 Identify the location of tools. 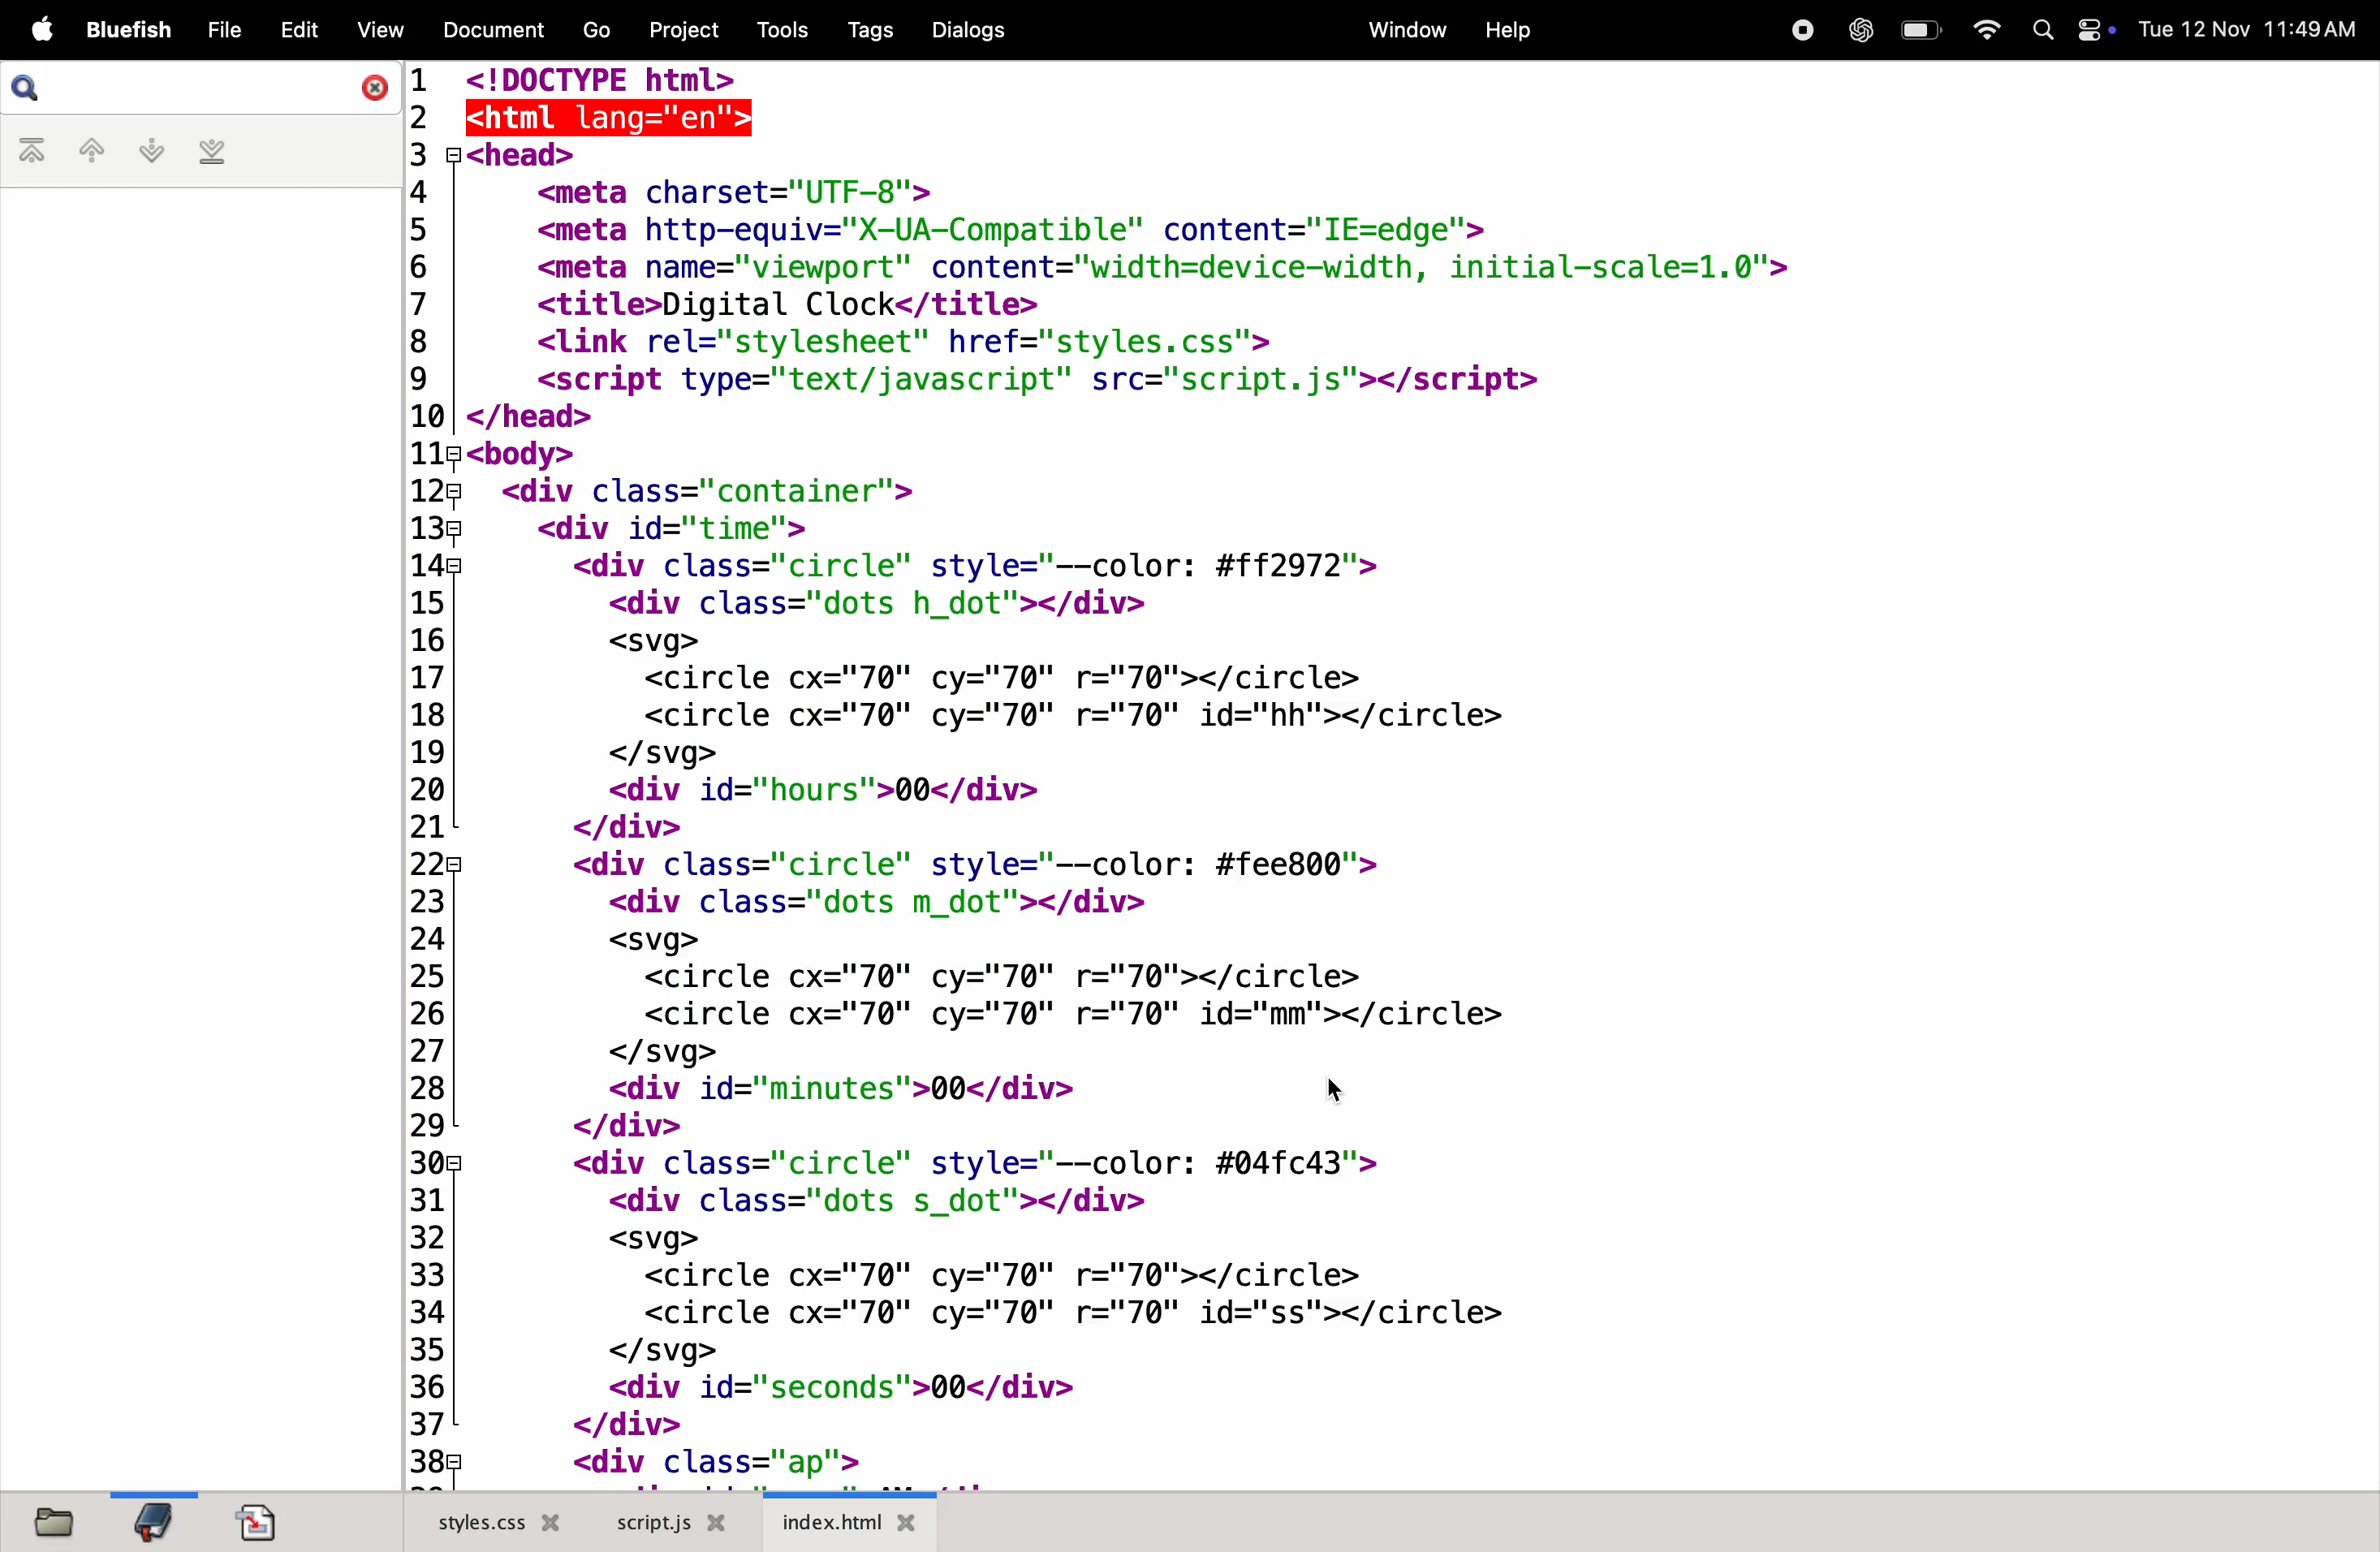
(781, 30).